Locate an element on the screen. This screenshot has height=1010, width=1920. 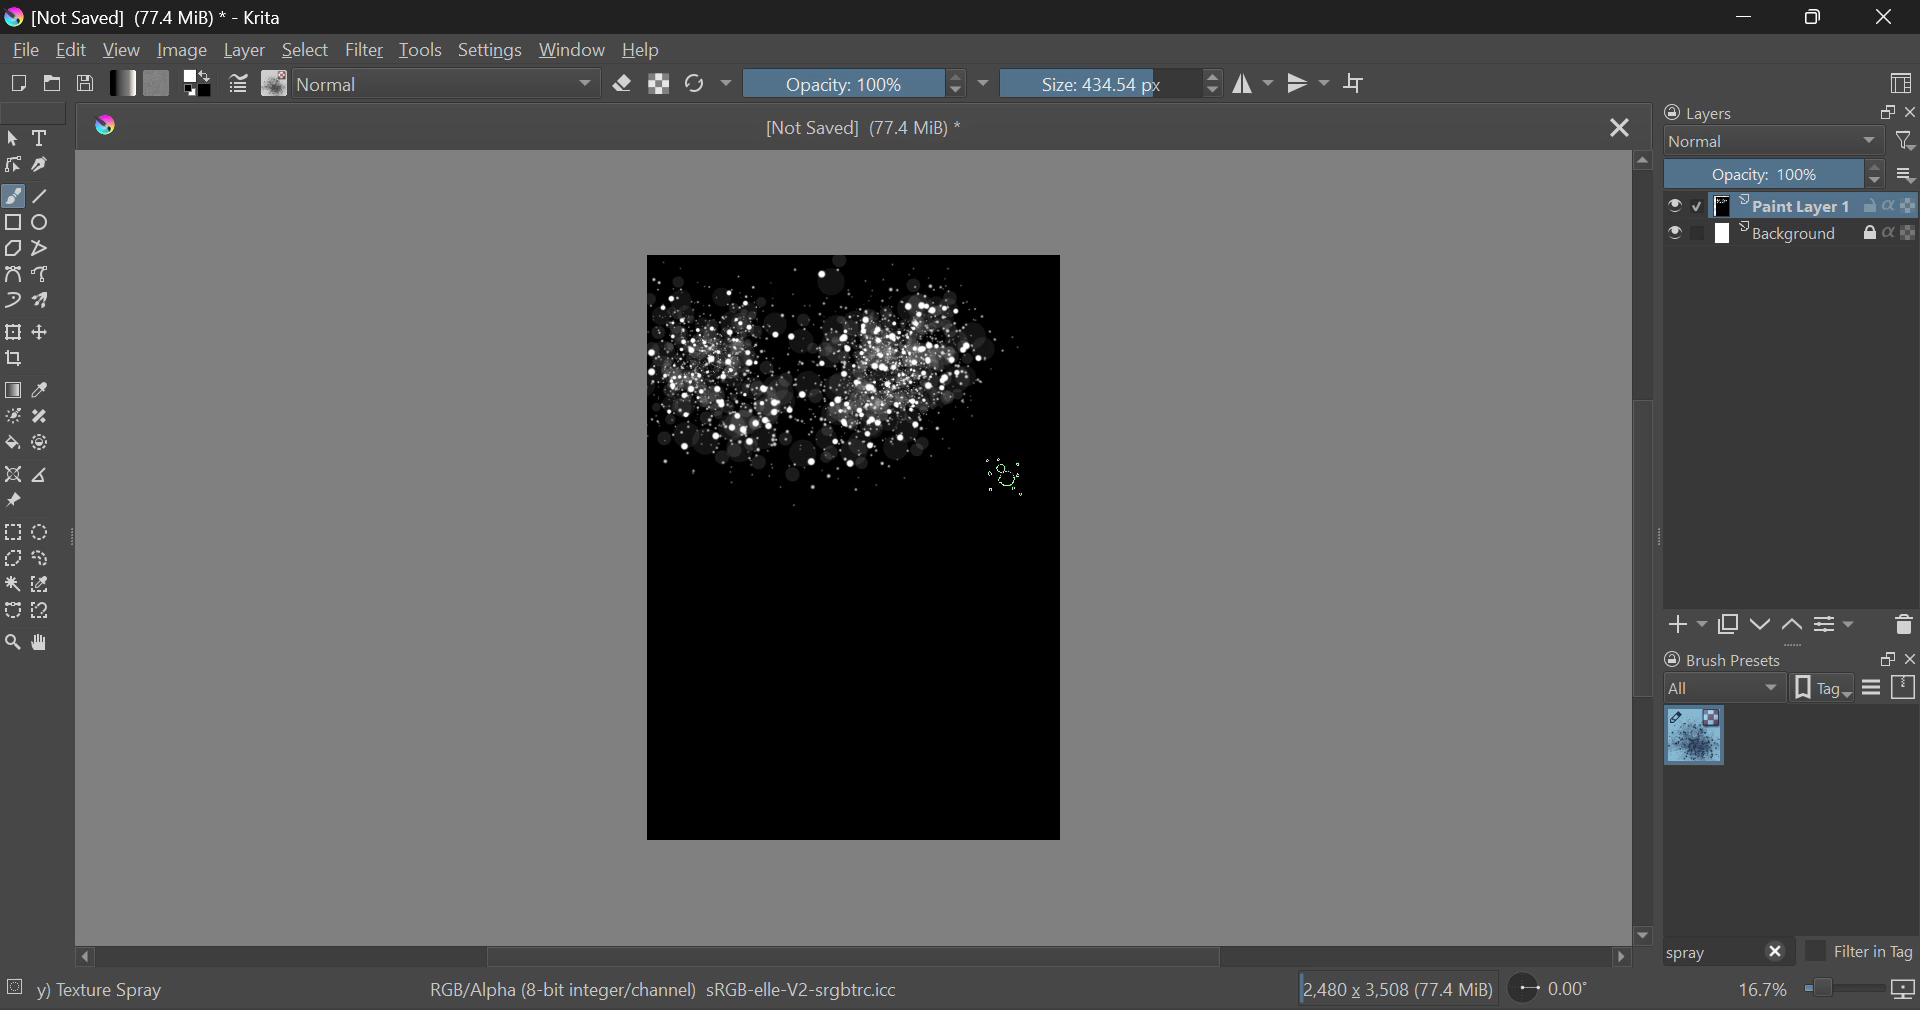
Rectanle is located at coordinates (13, 224).